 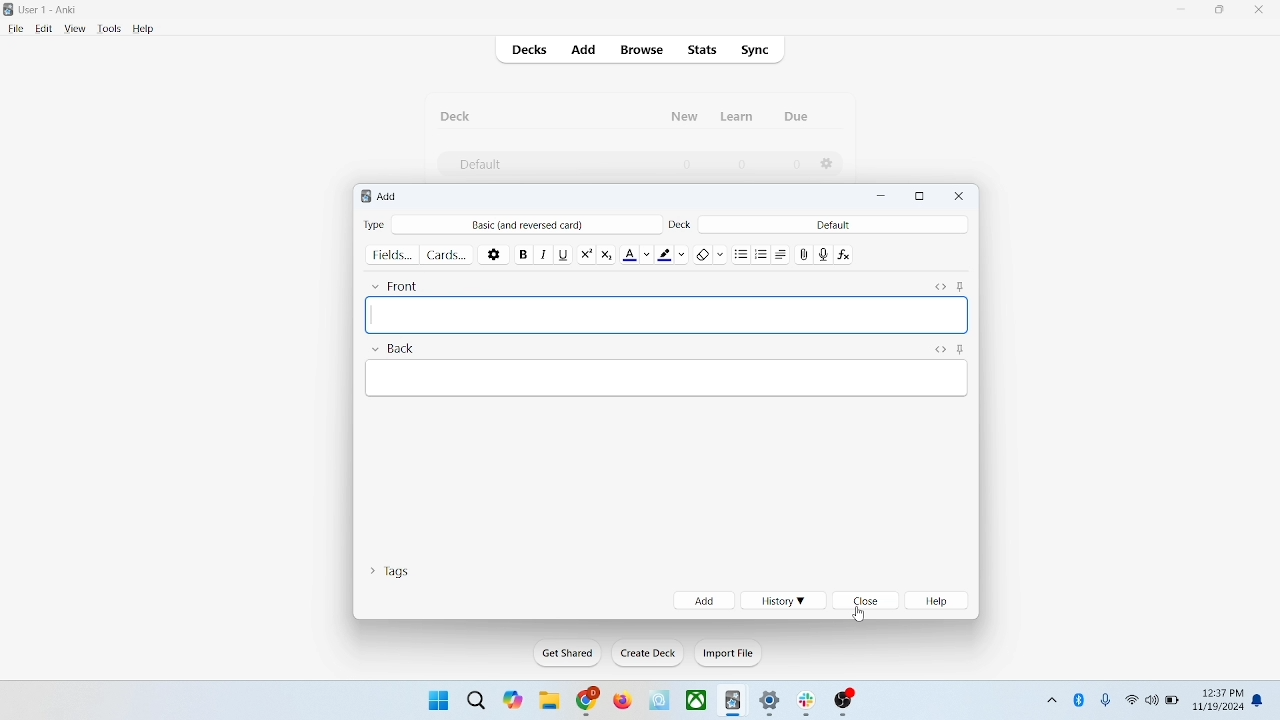 I want to click on get shared, so click(x=569, y=654).